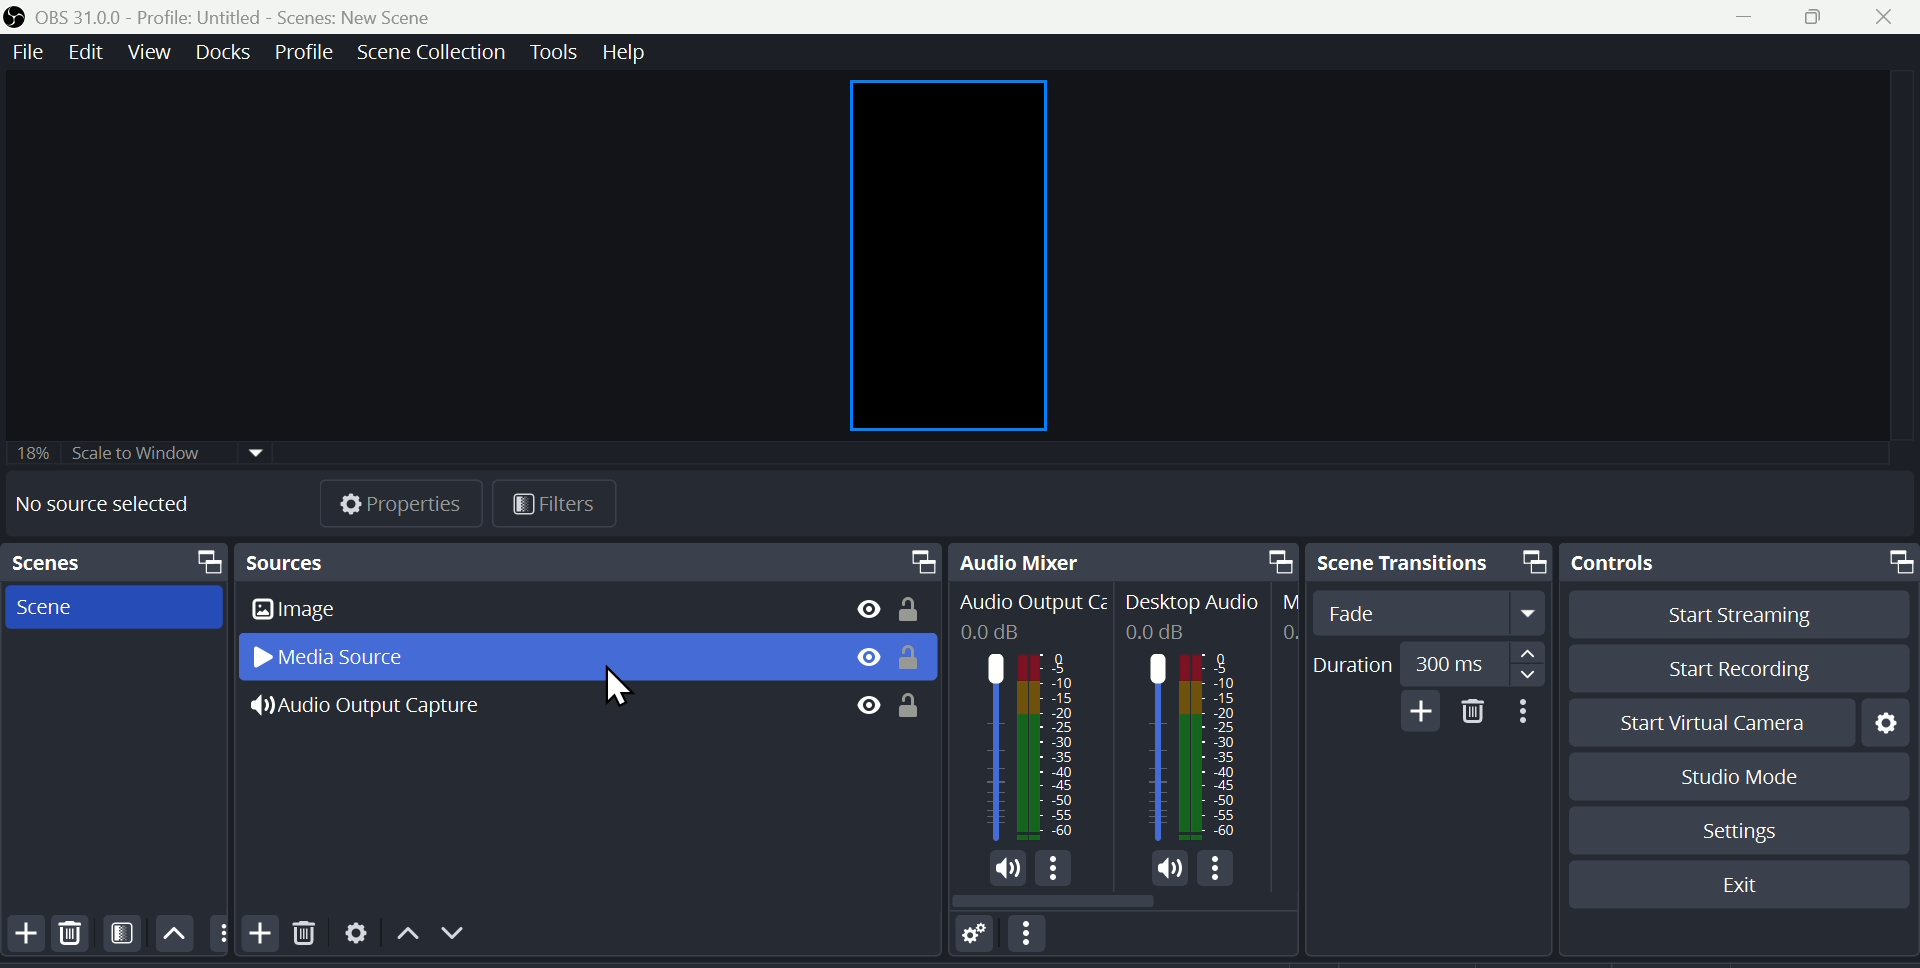  I want to click on Audio mixer, so click(1128, 559).